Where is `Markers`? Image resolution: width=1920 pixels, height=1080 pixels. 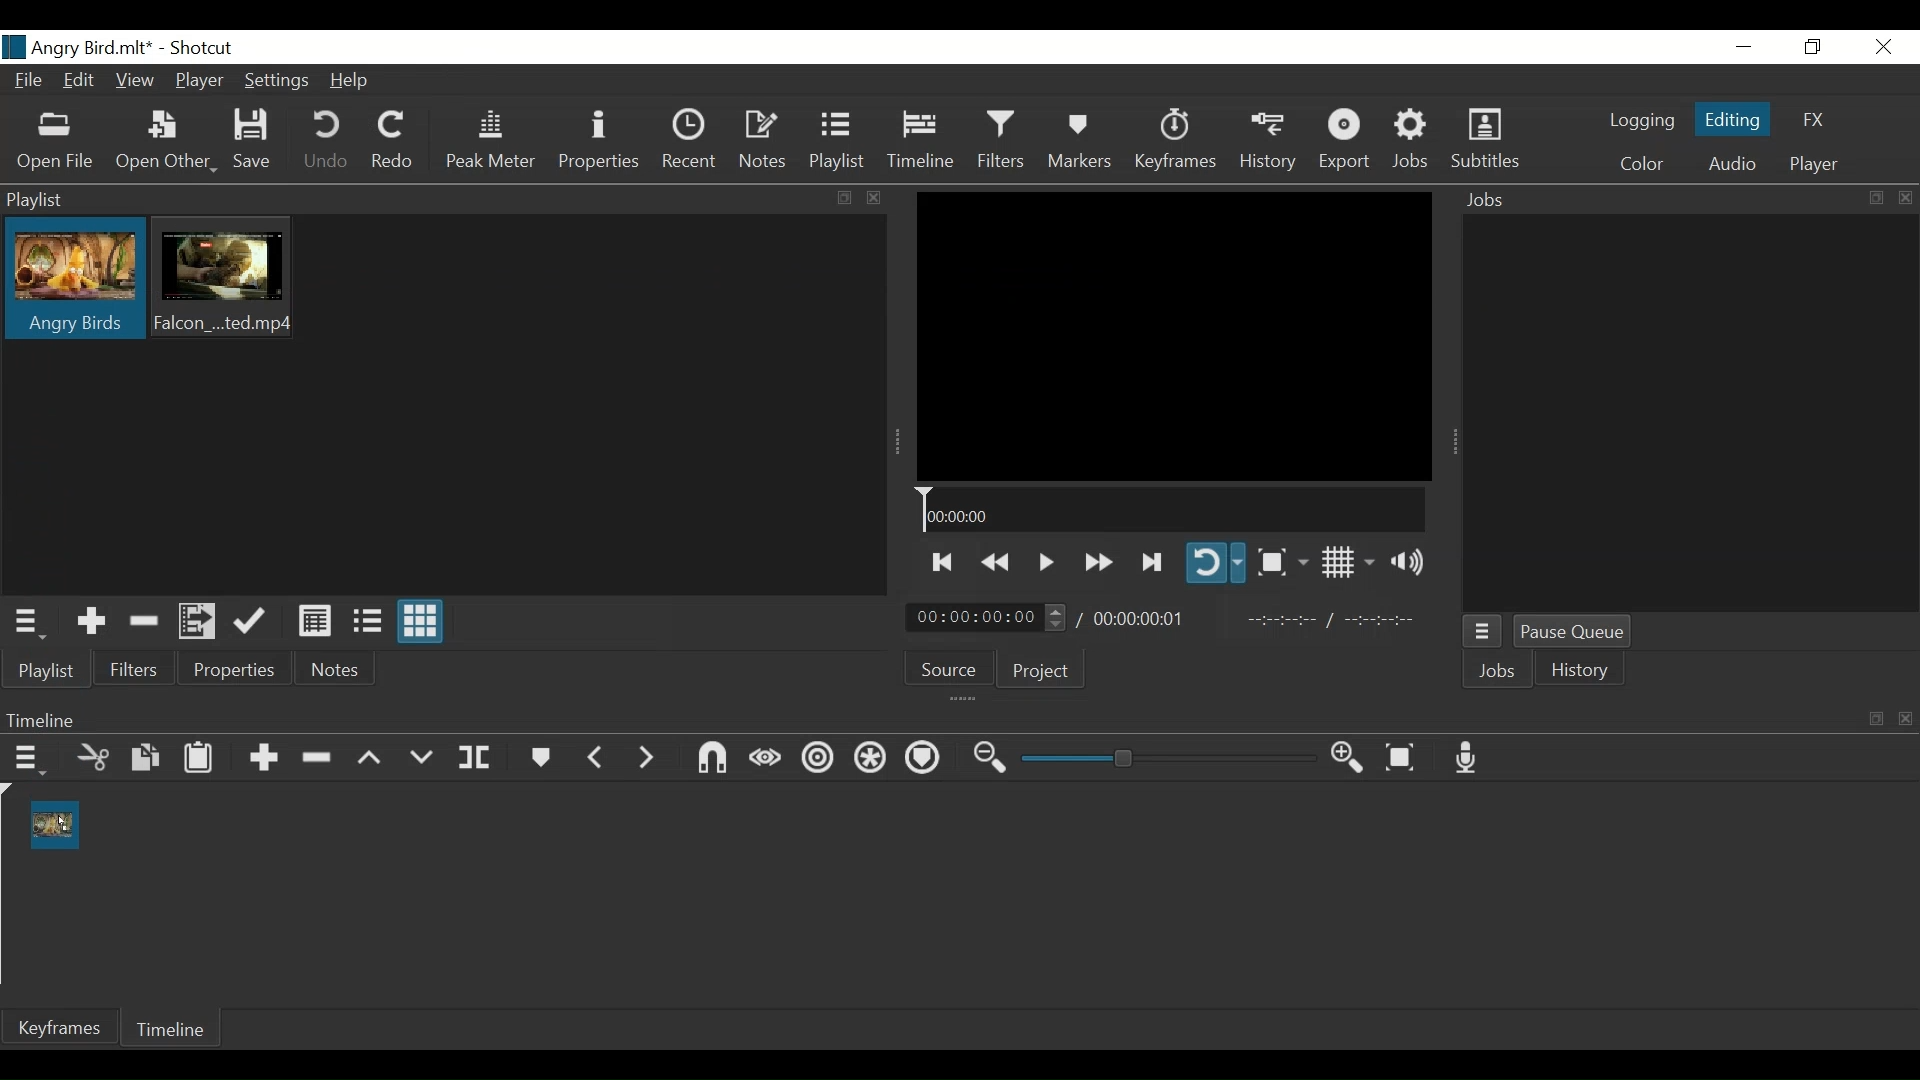 Markers is located at coordinates (542, 756).